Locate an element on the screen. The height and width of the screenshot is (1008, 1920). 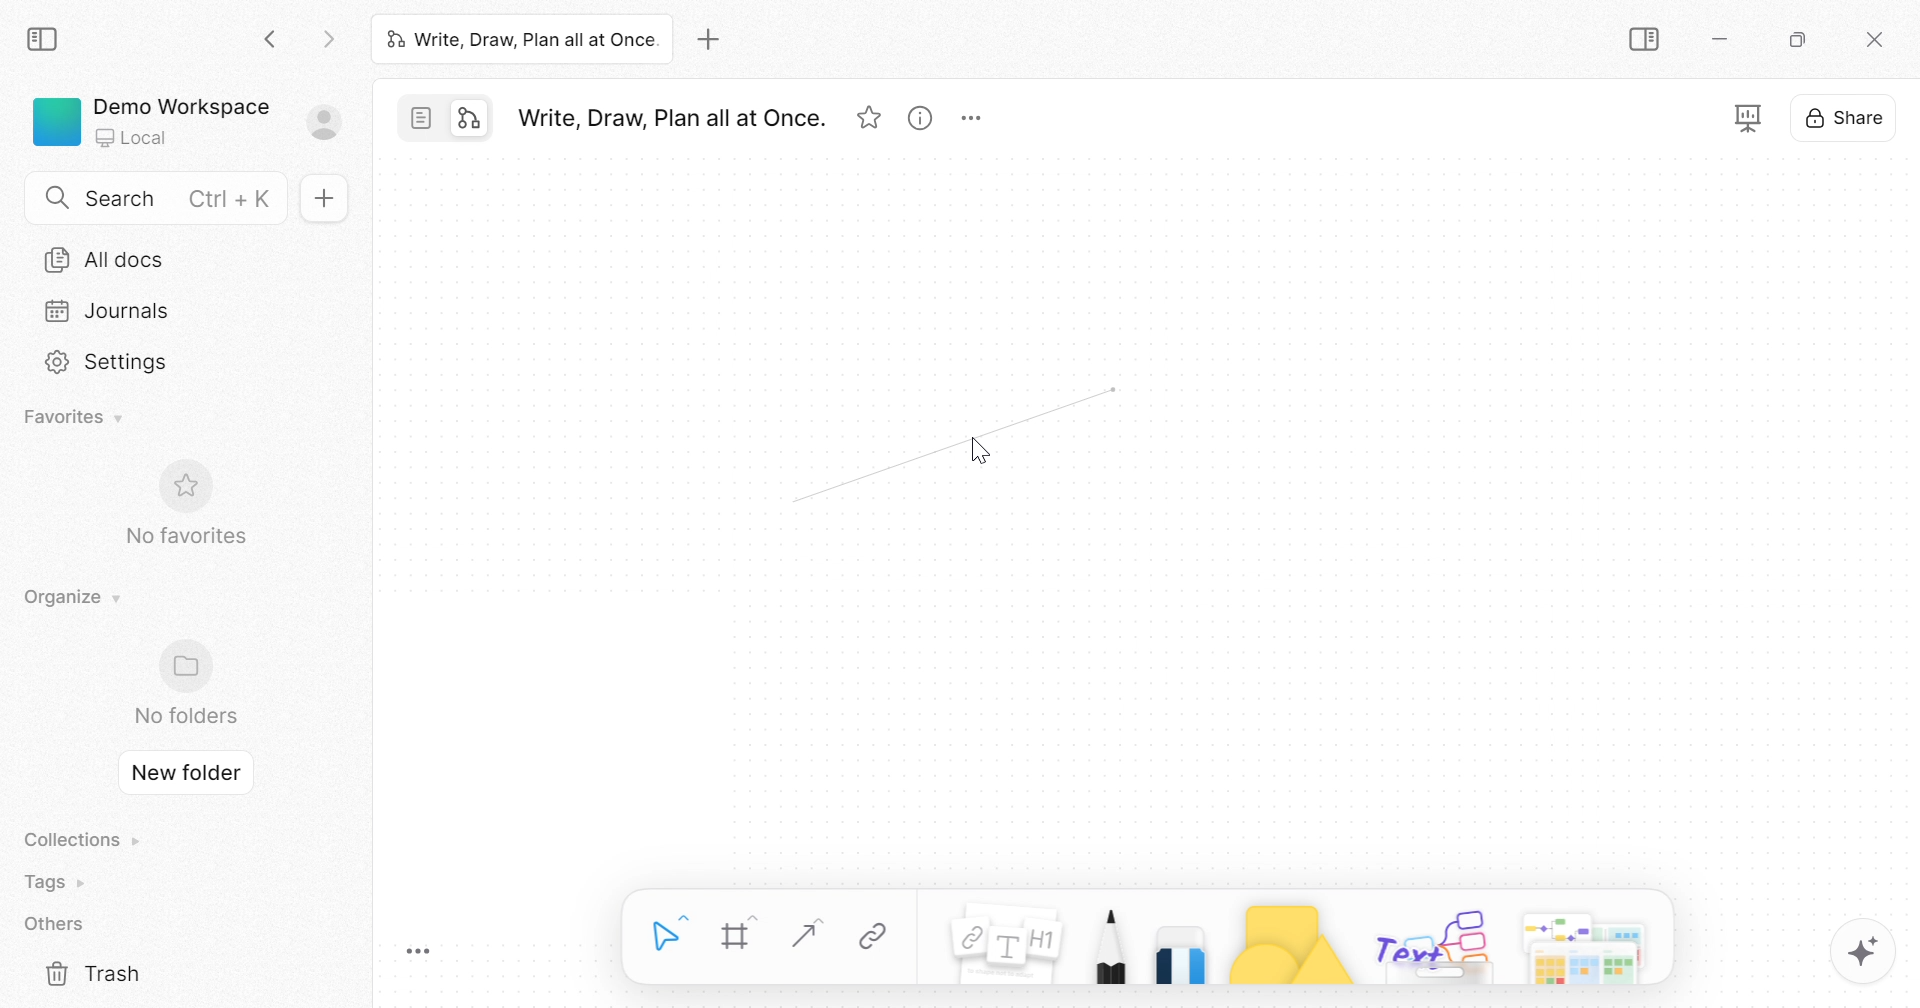
Straight is located at coordinates (802, 934).